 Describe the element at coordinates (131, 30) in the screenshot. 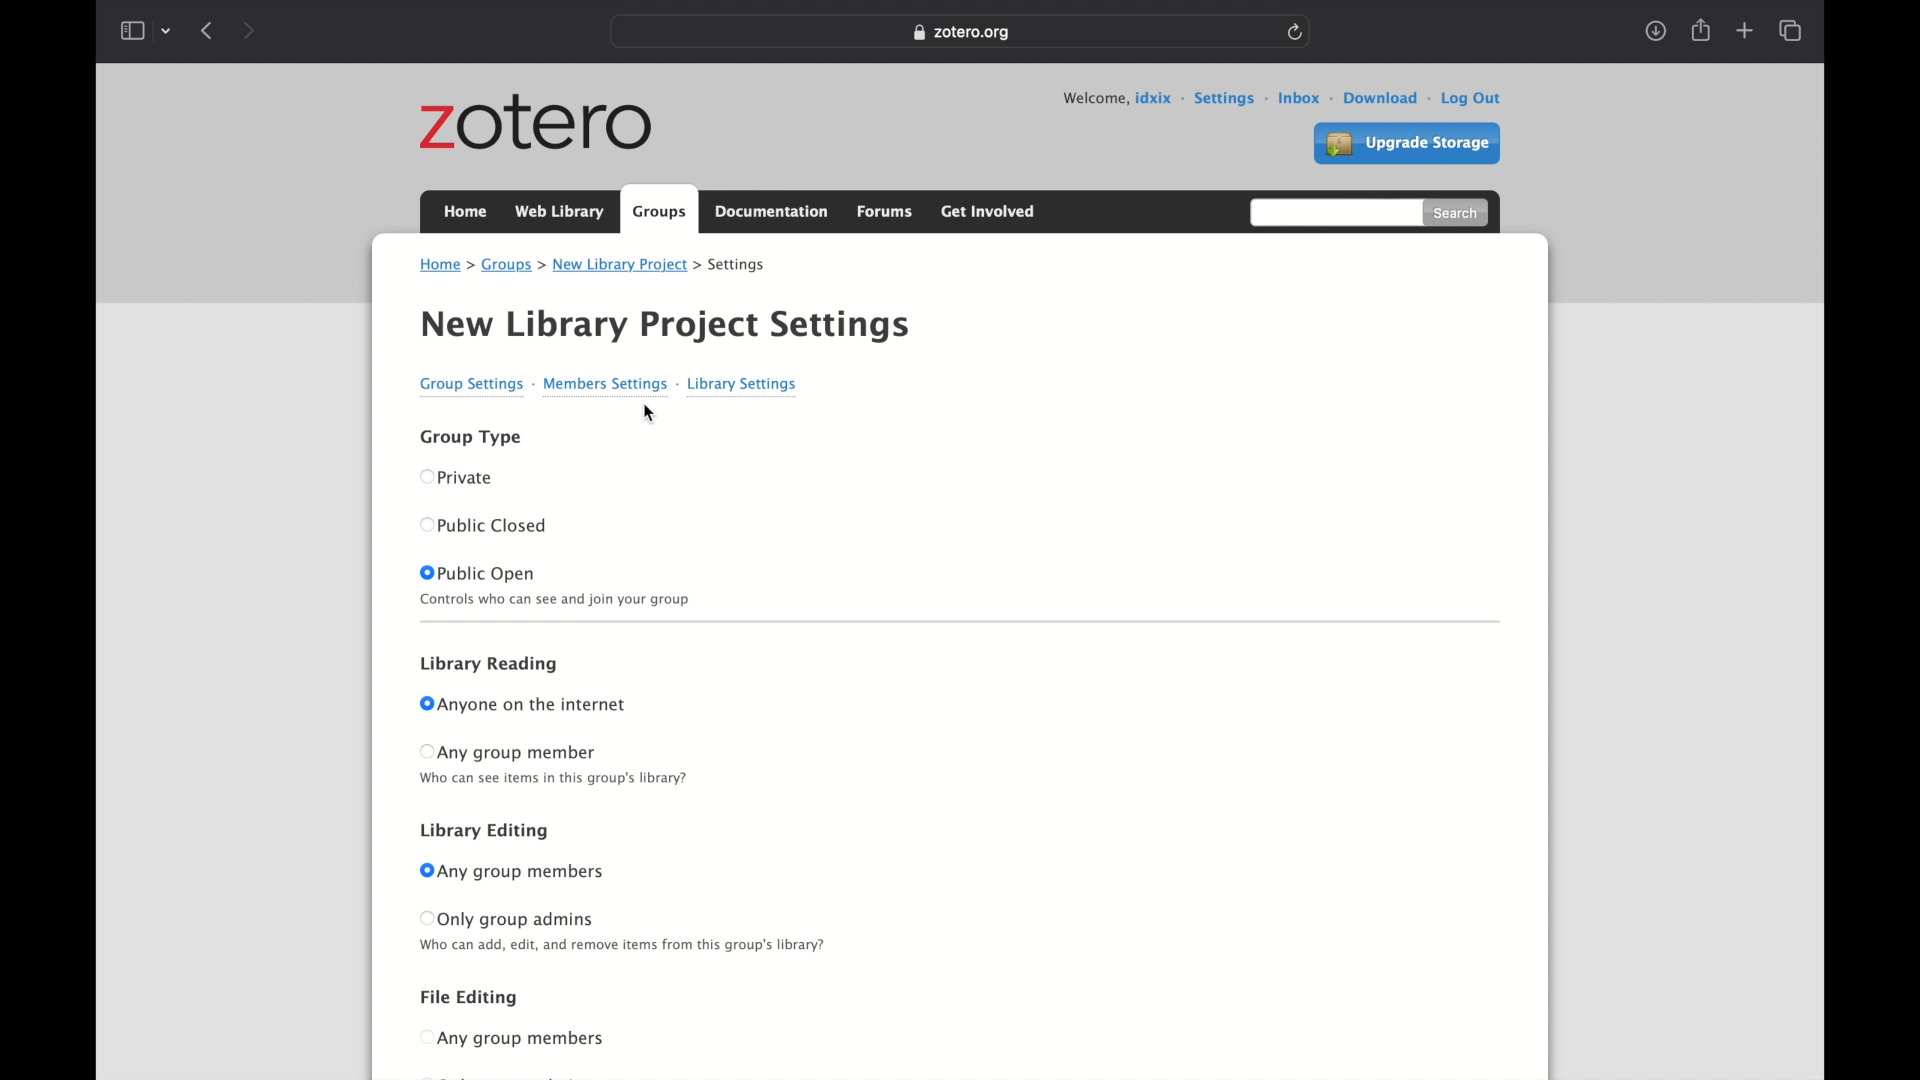

I see `show sidebar` at that location.